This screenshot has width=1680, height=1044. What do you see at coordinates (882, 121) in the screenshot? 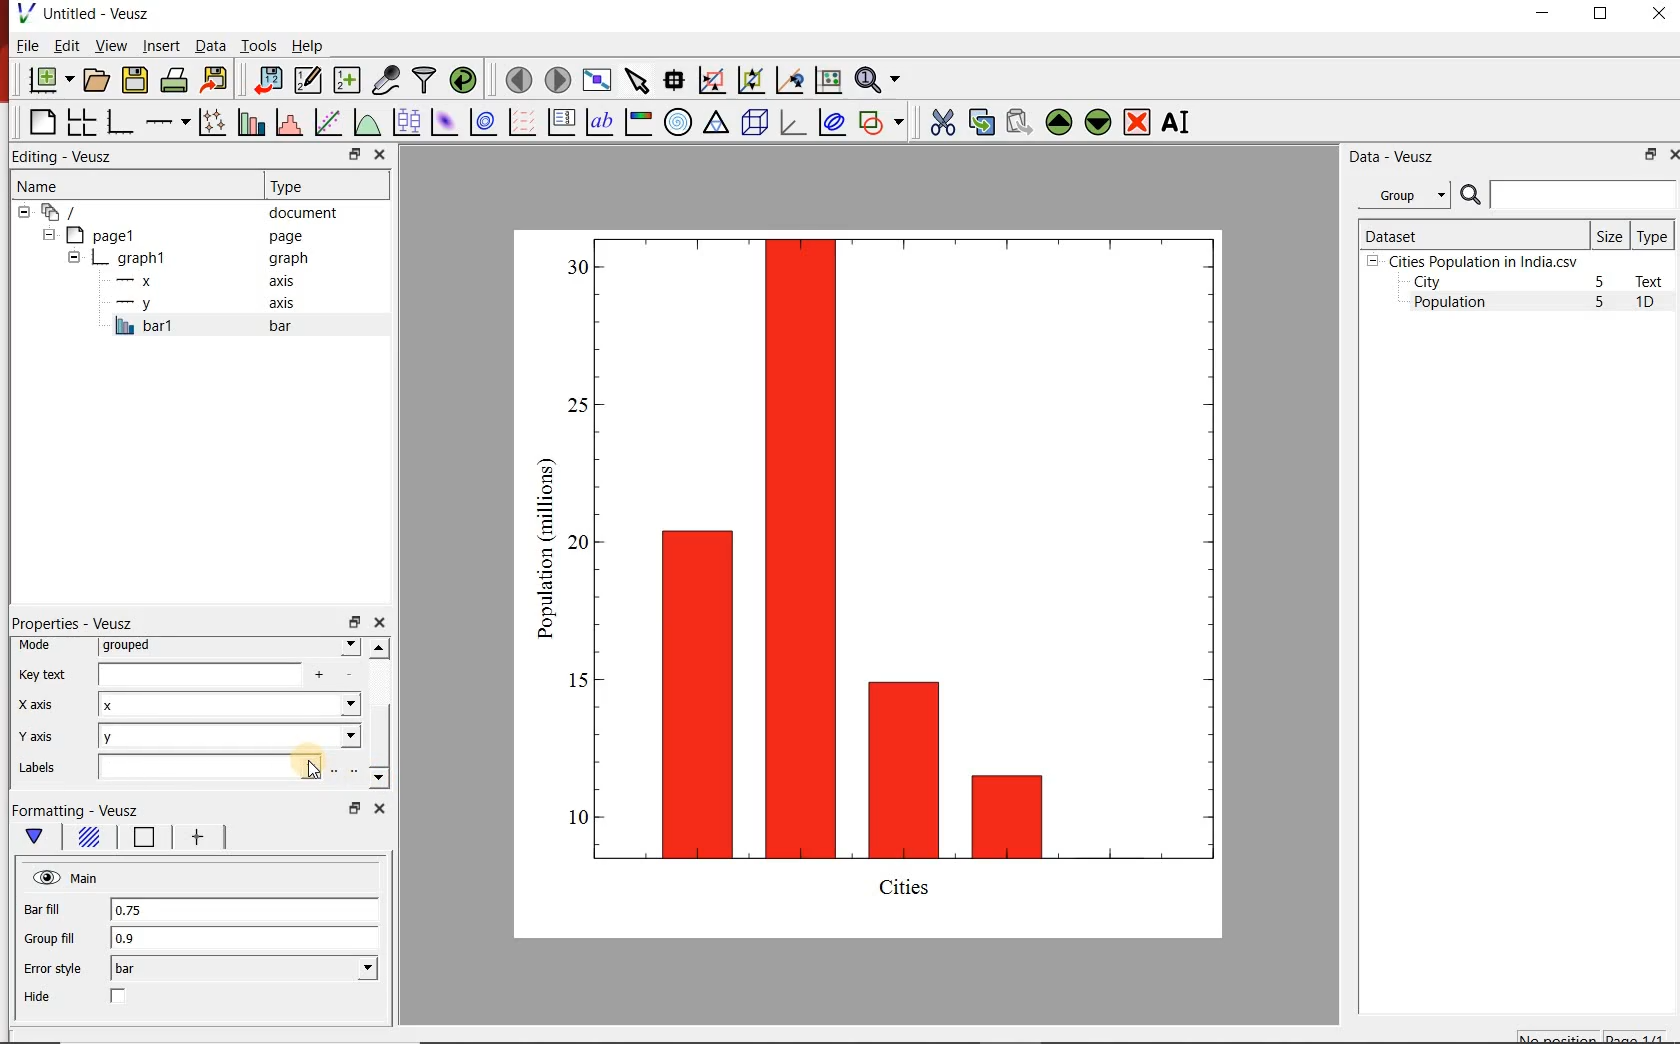
I see `add a shape to the plot` at bounding box center [882, 121].